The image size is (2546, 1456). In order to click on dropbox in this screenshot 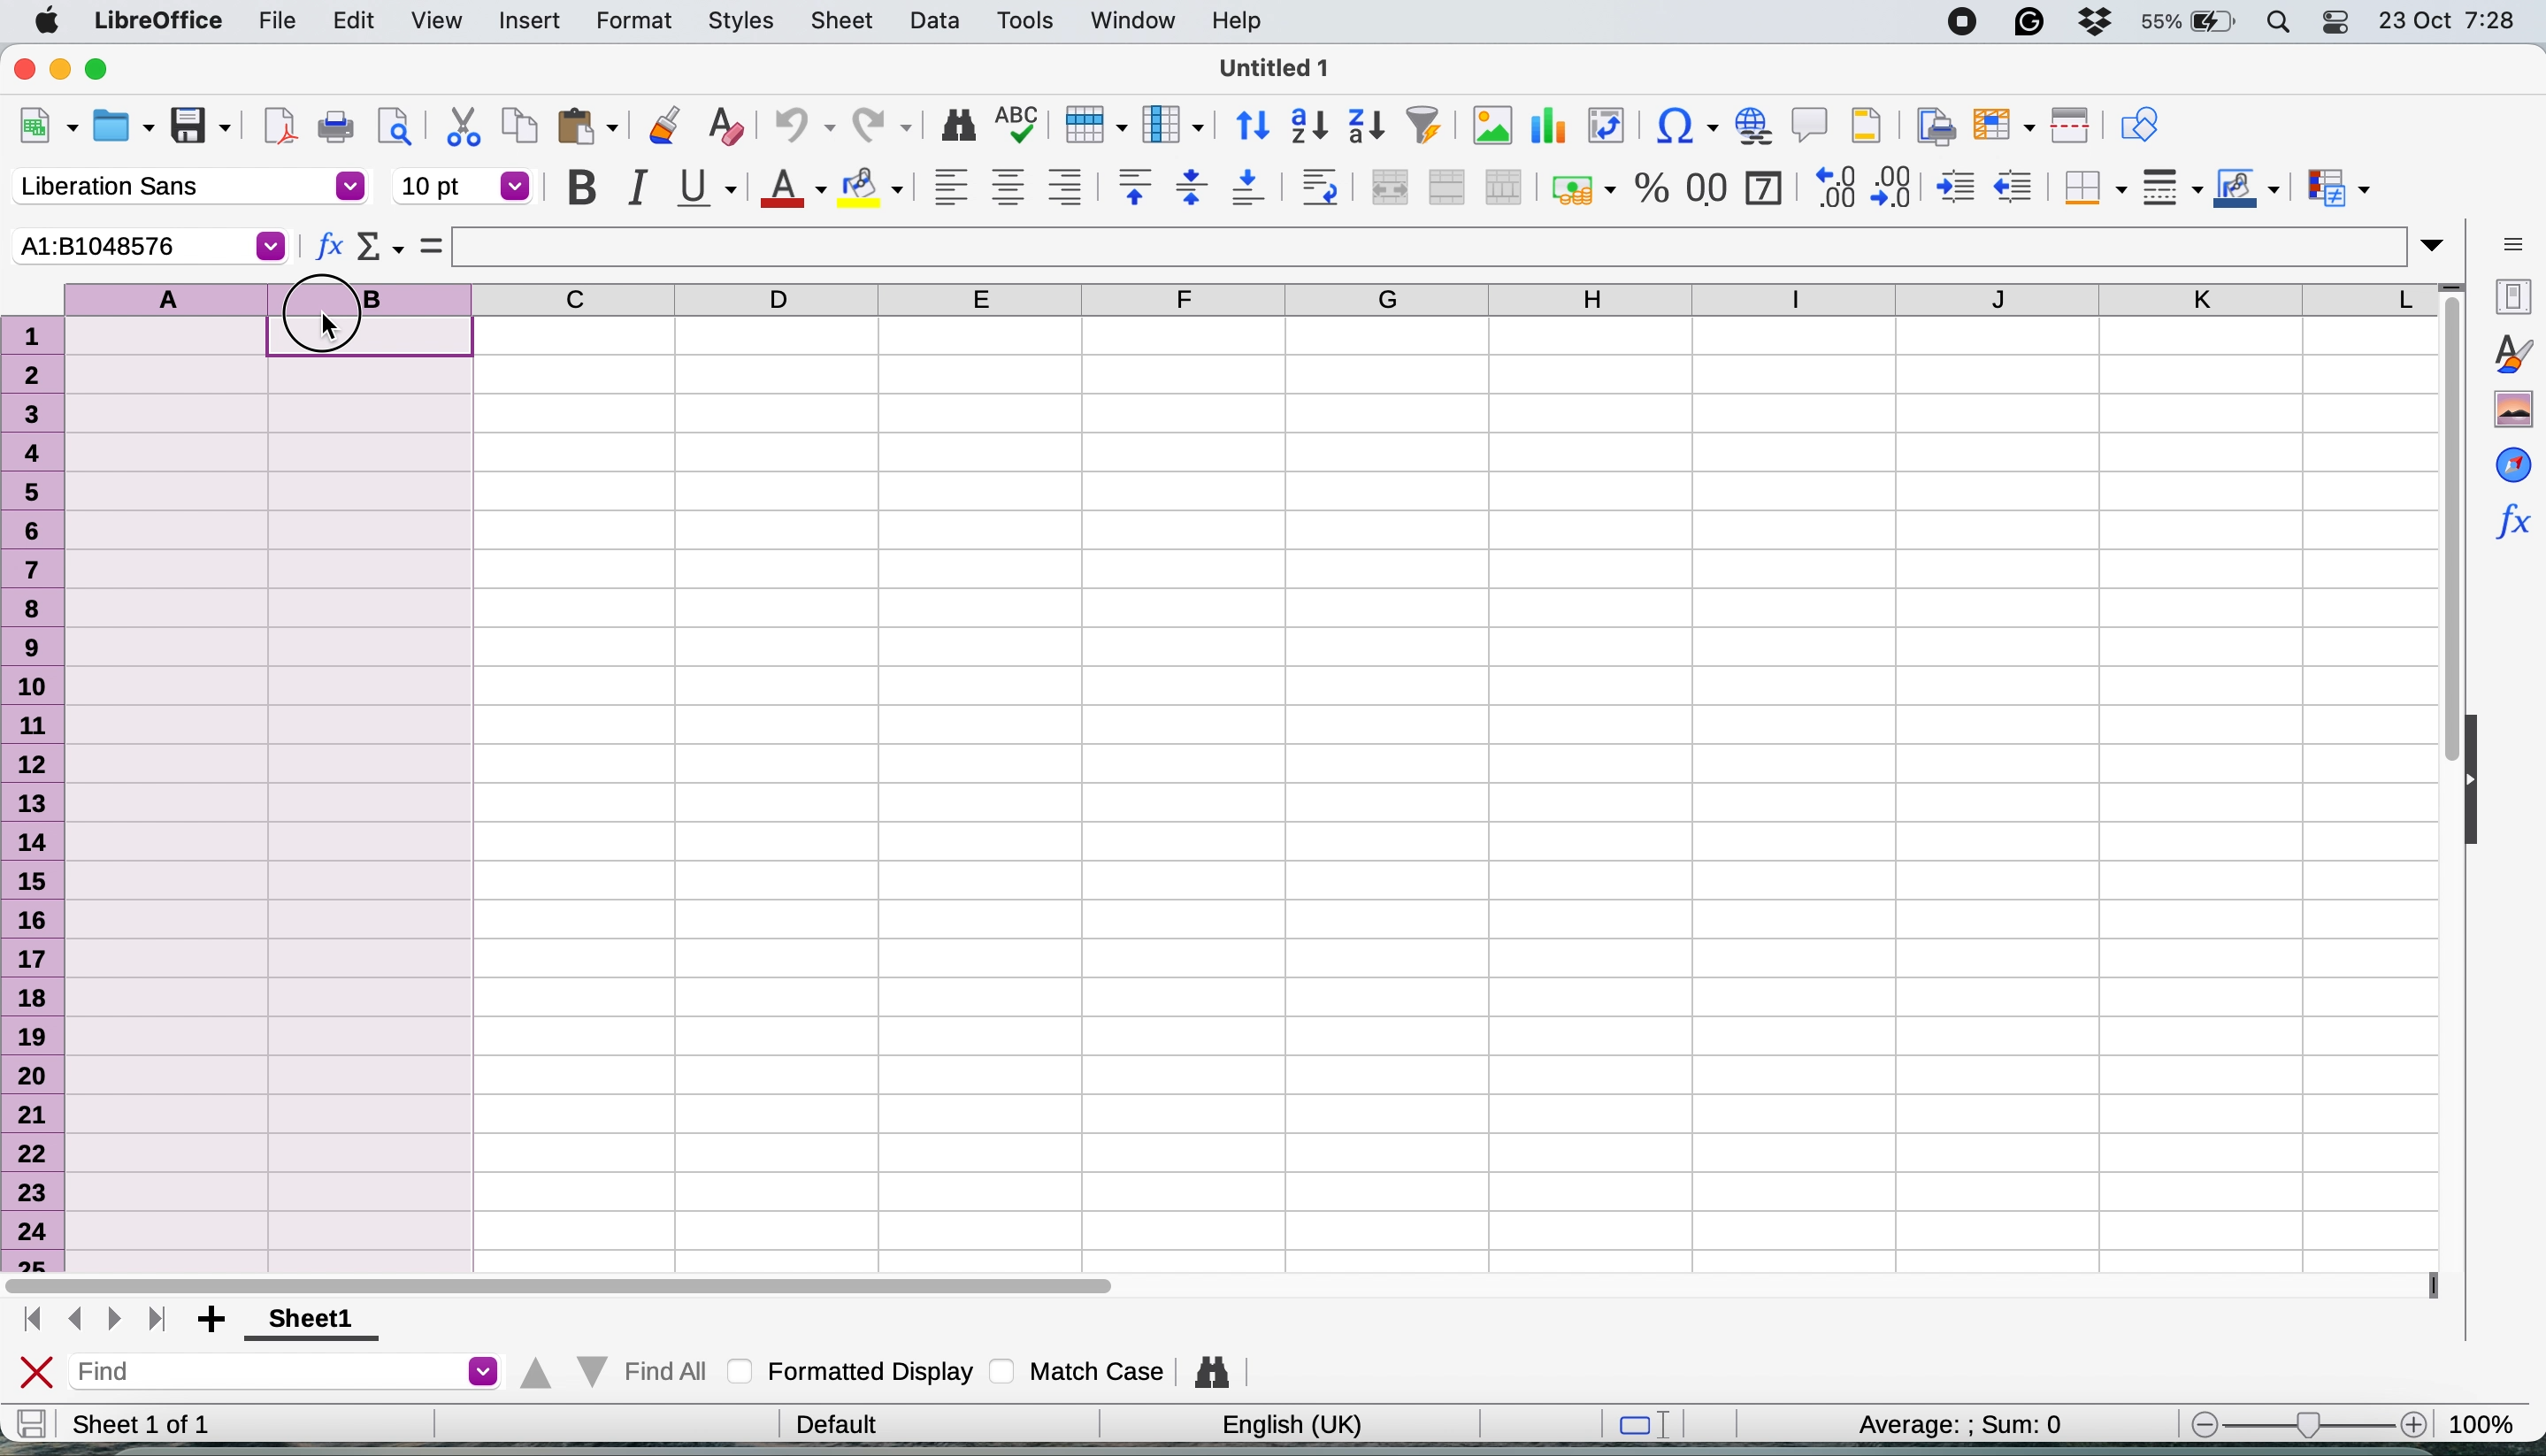, I will do `click(2092, 24)`.